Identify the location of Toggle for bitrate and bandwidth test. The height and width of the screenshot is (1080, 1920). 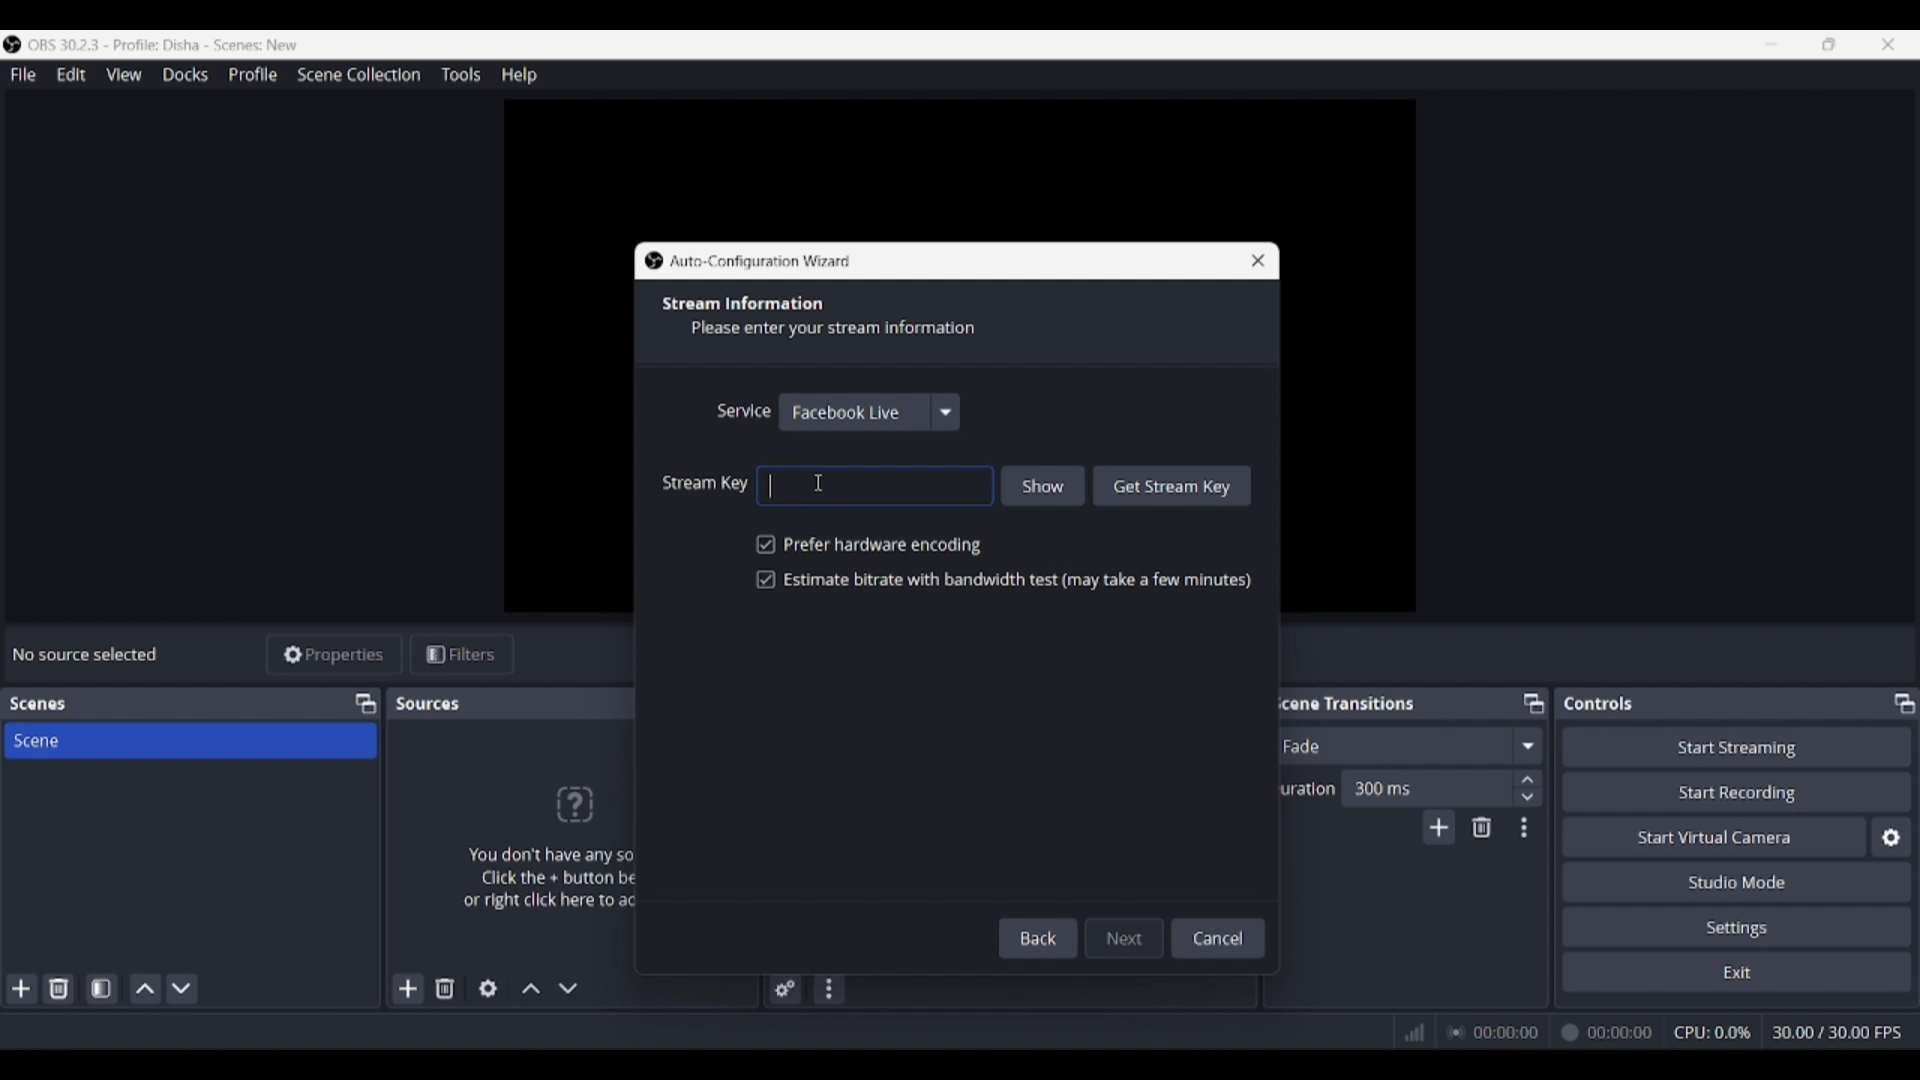
(1003, 579).